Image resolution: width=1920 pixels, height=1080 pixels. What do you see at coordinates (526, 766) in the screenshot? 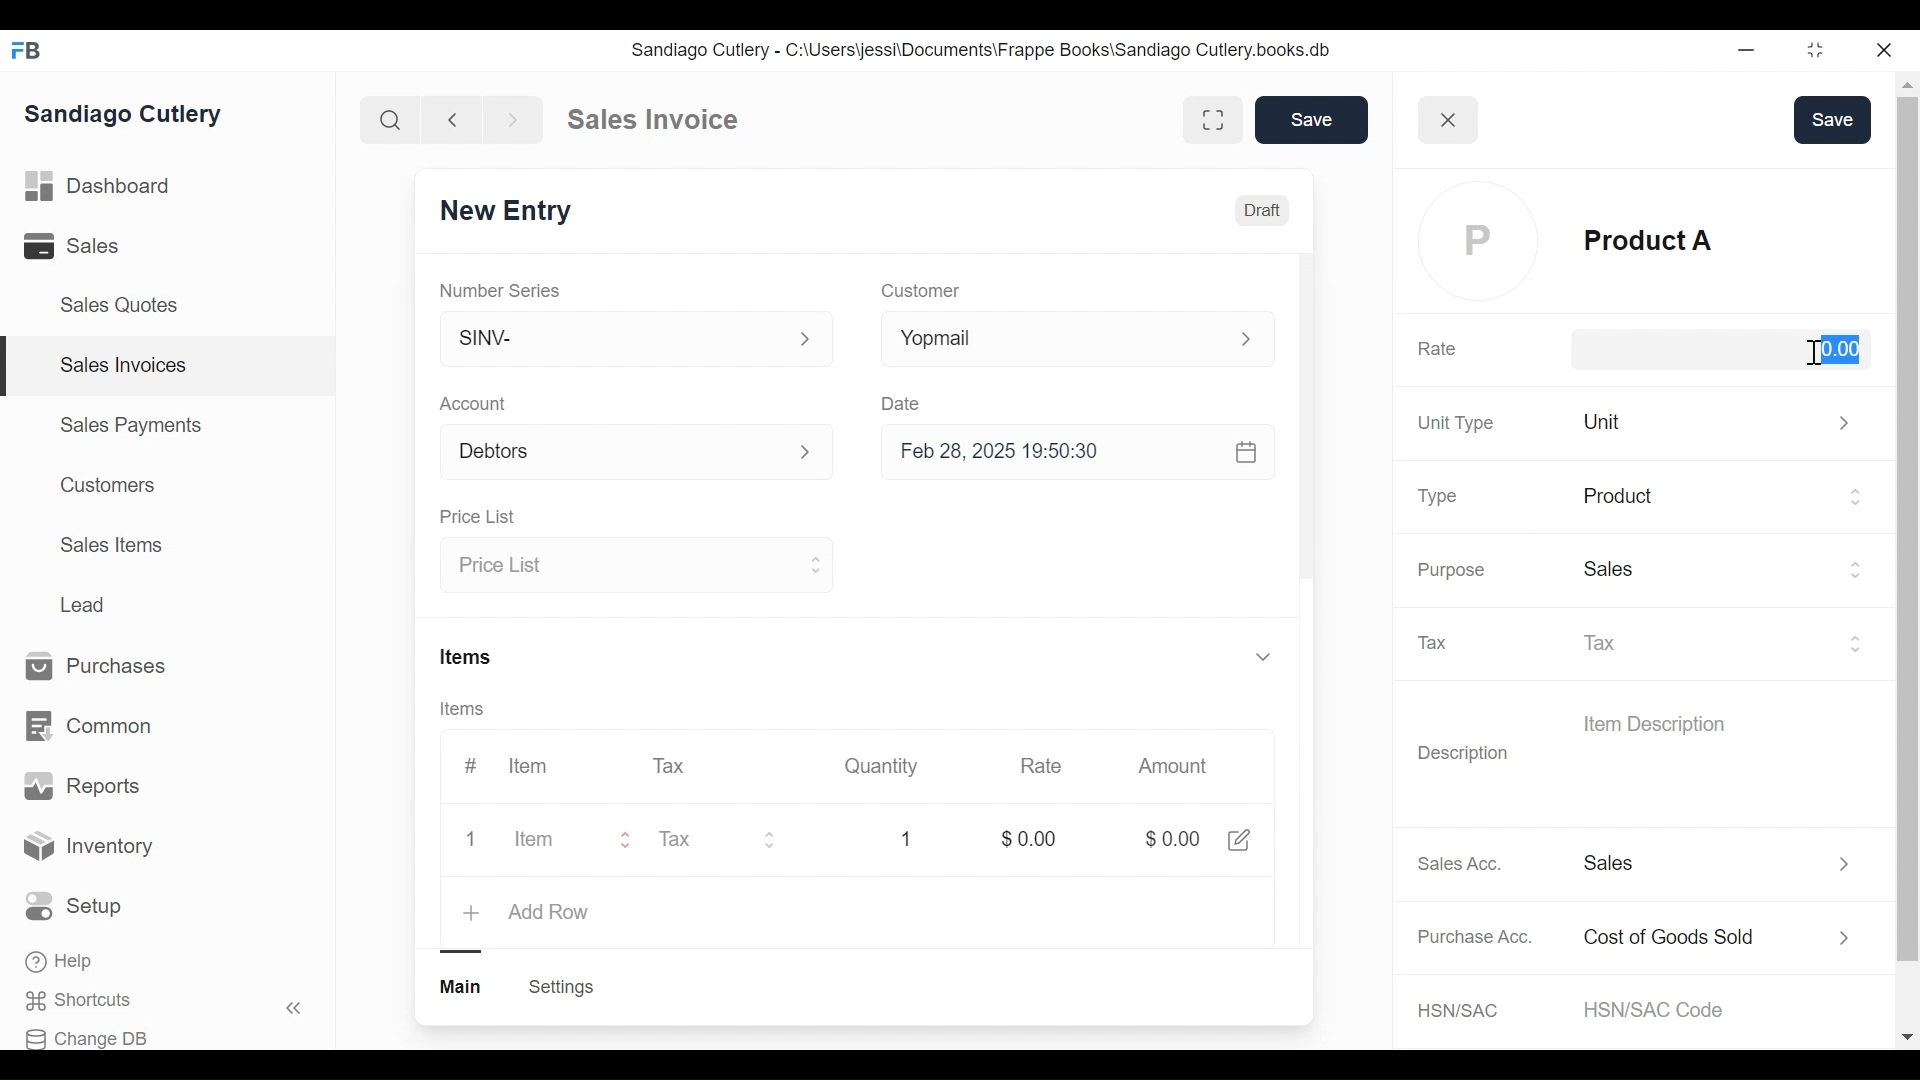
I see `Item` at bounding box center [526, 766].